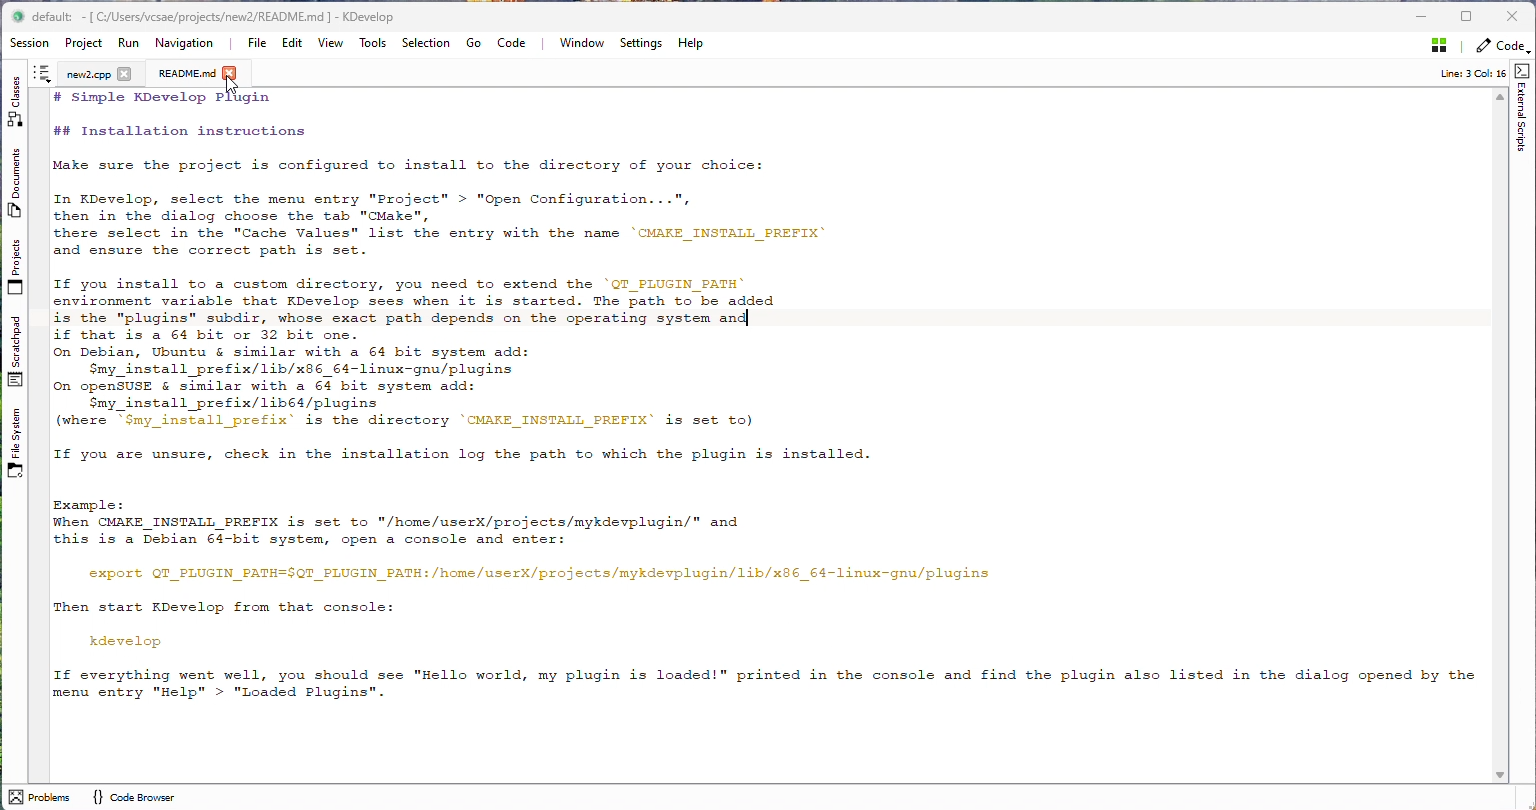 The height and width of the screenshot is (810, 1536). What do you see at coordinates (130, 45) in the screenshot?
I see `Run` at bounding box center [130, 45].